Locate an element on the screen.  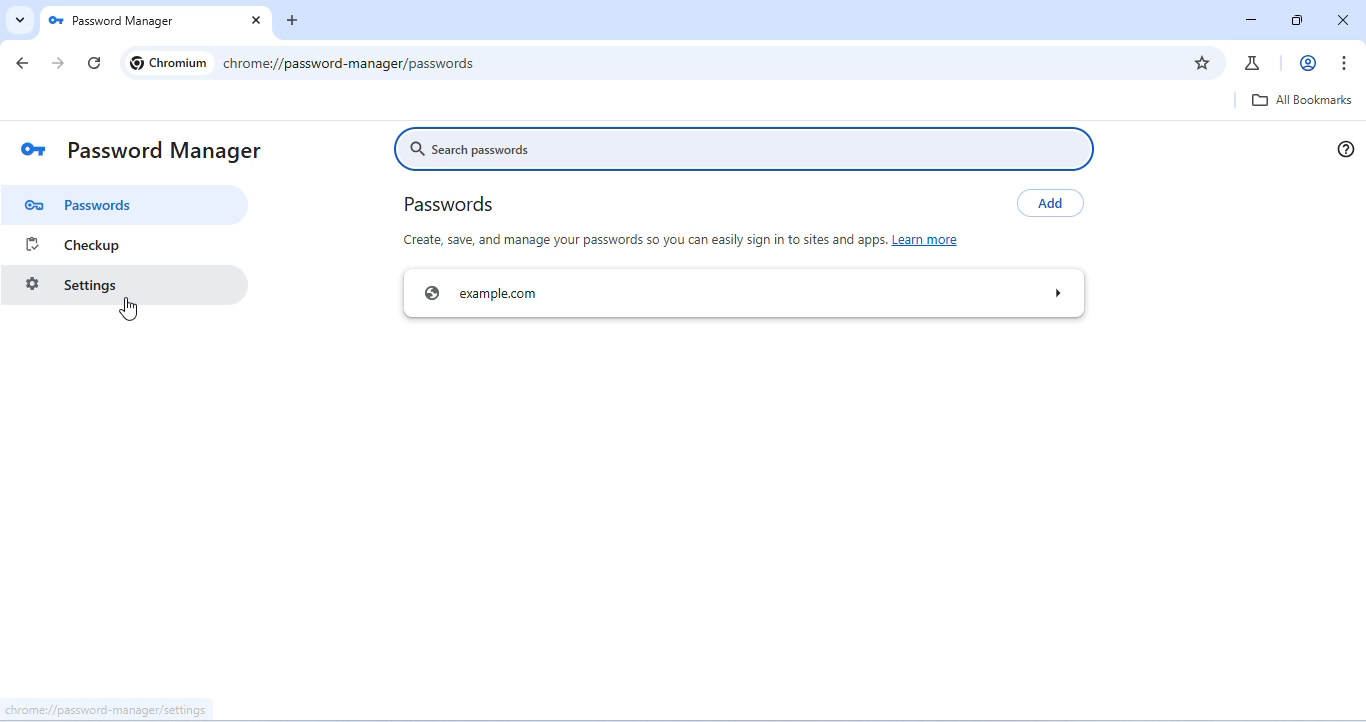
checkup is located at coordinates (126, 244).